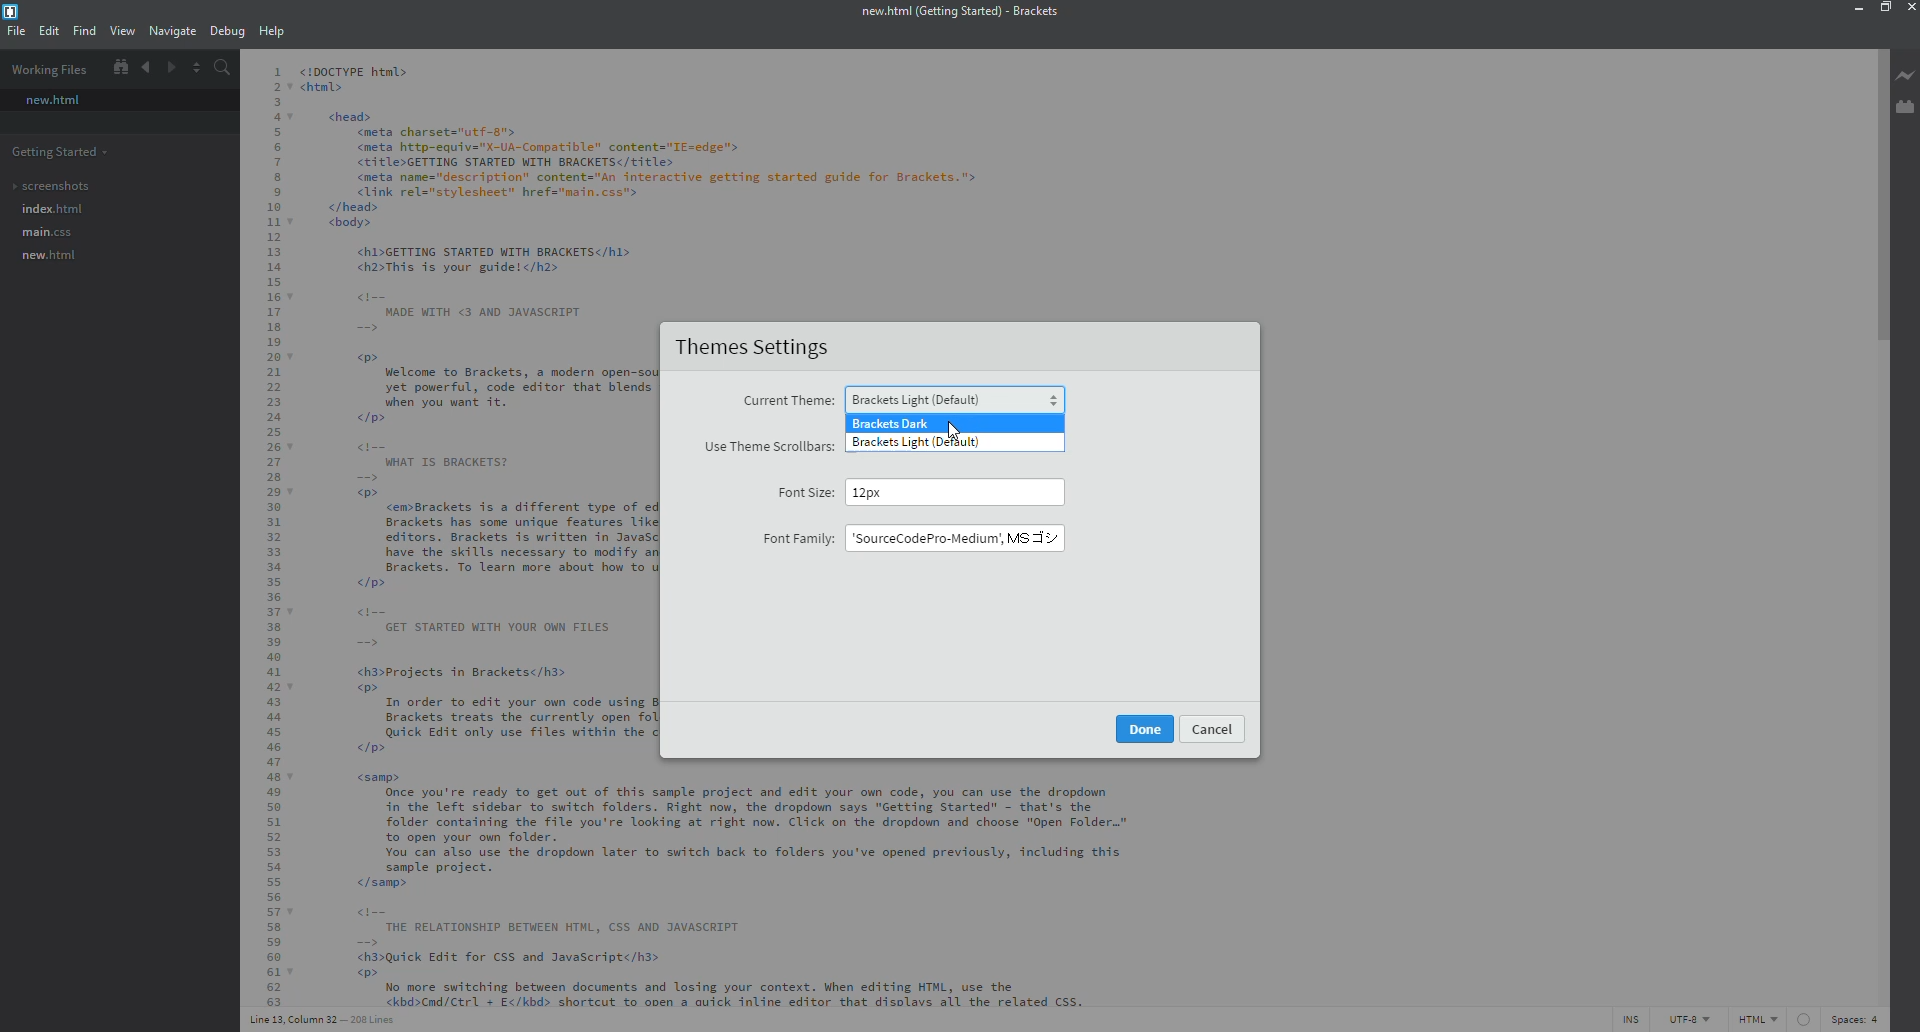  What do you see at coordinates (171, 30) in the screenshot?
I see `navigate` at bounding box center [171, 30].